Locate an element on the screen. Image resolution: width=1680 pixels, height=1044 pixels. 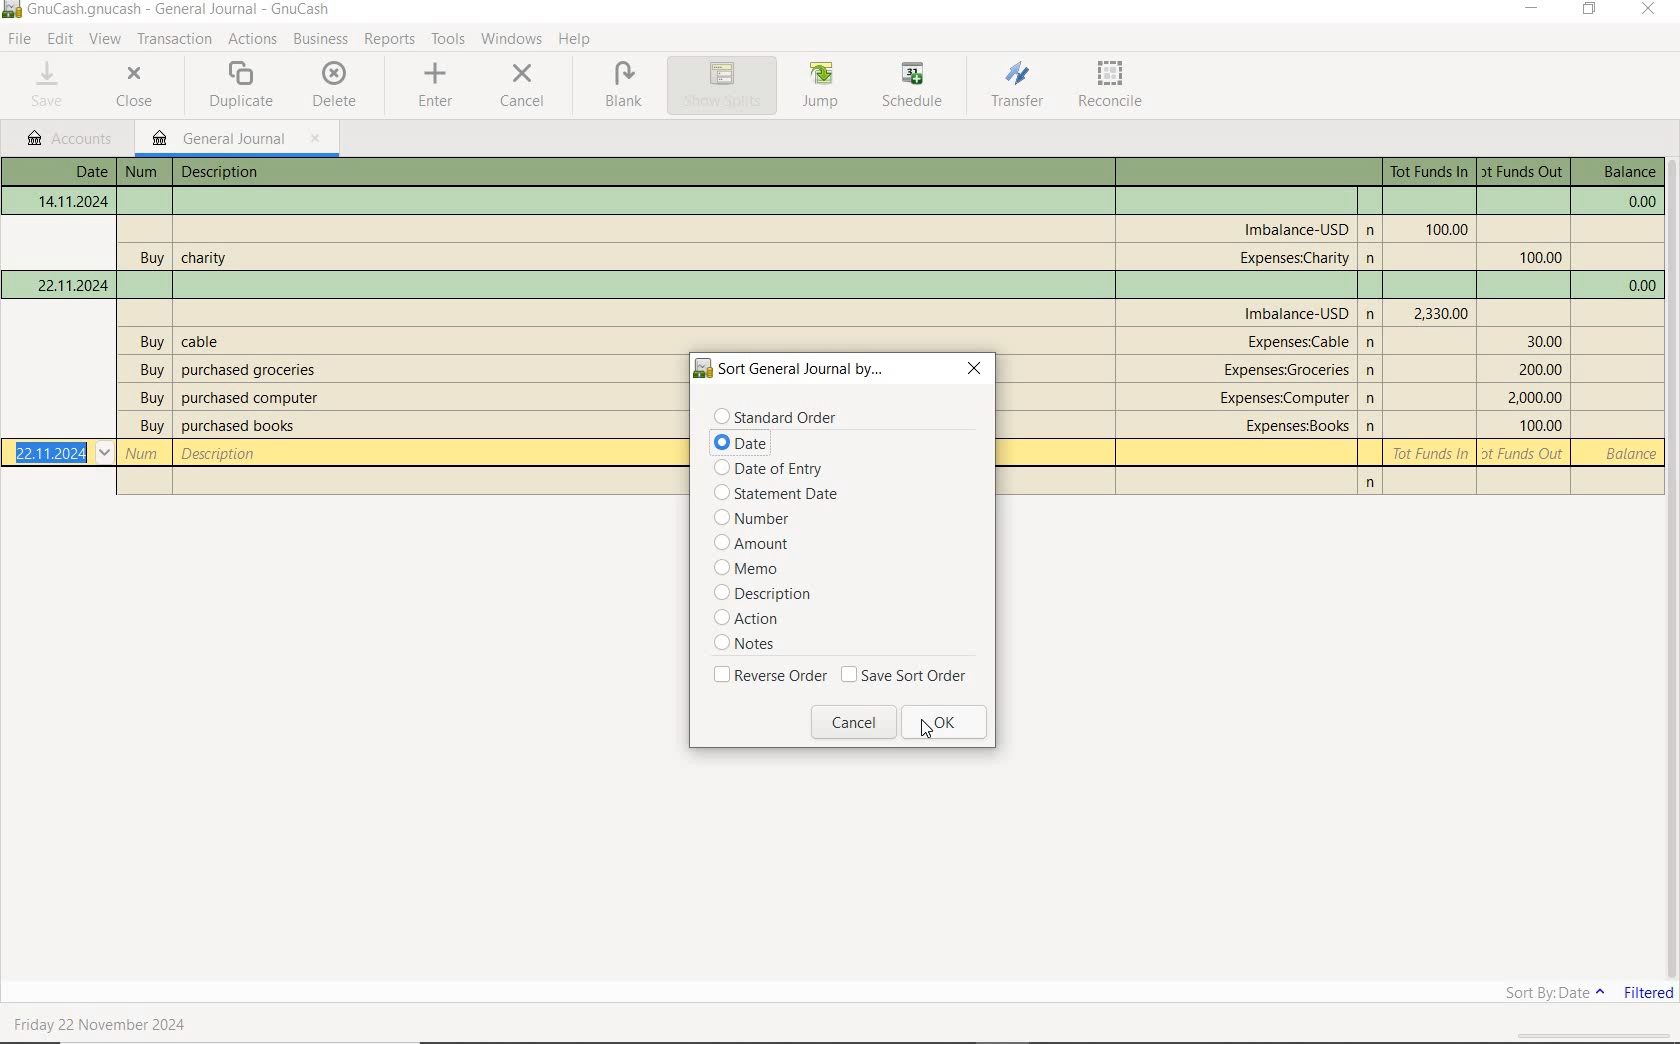
Tot Funds Out is located at coordinates (1525, 453).